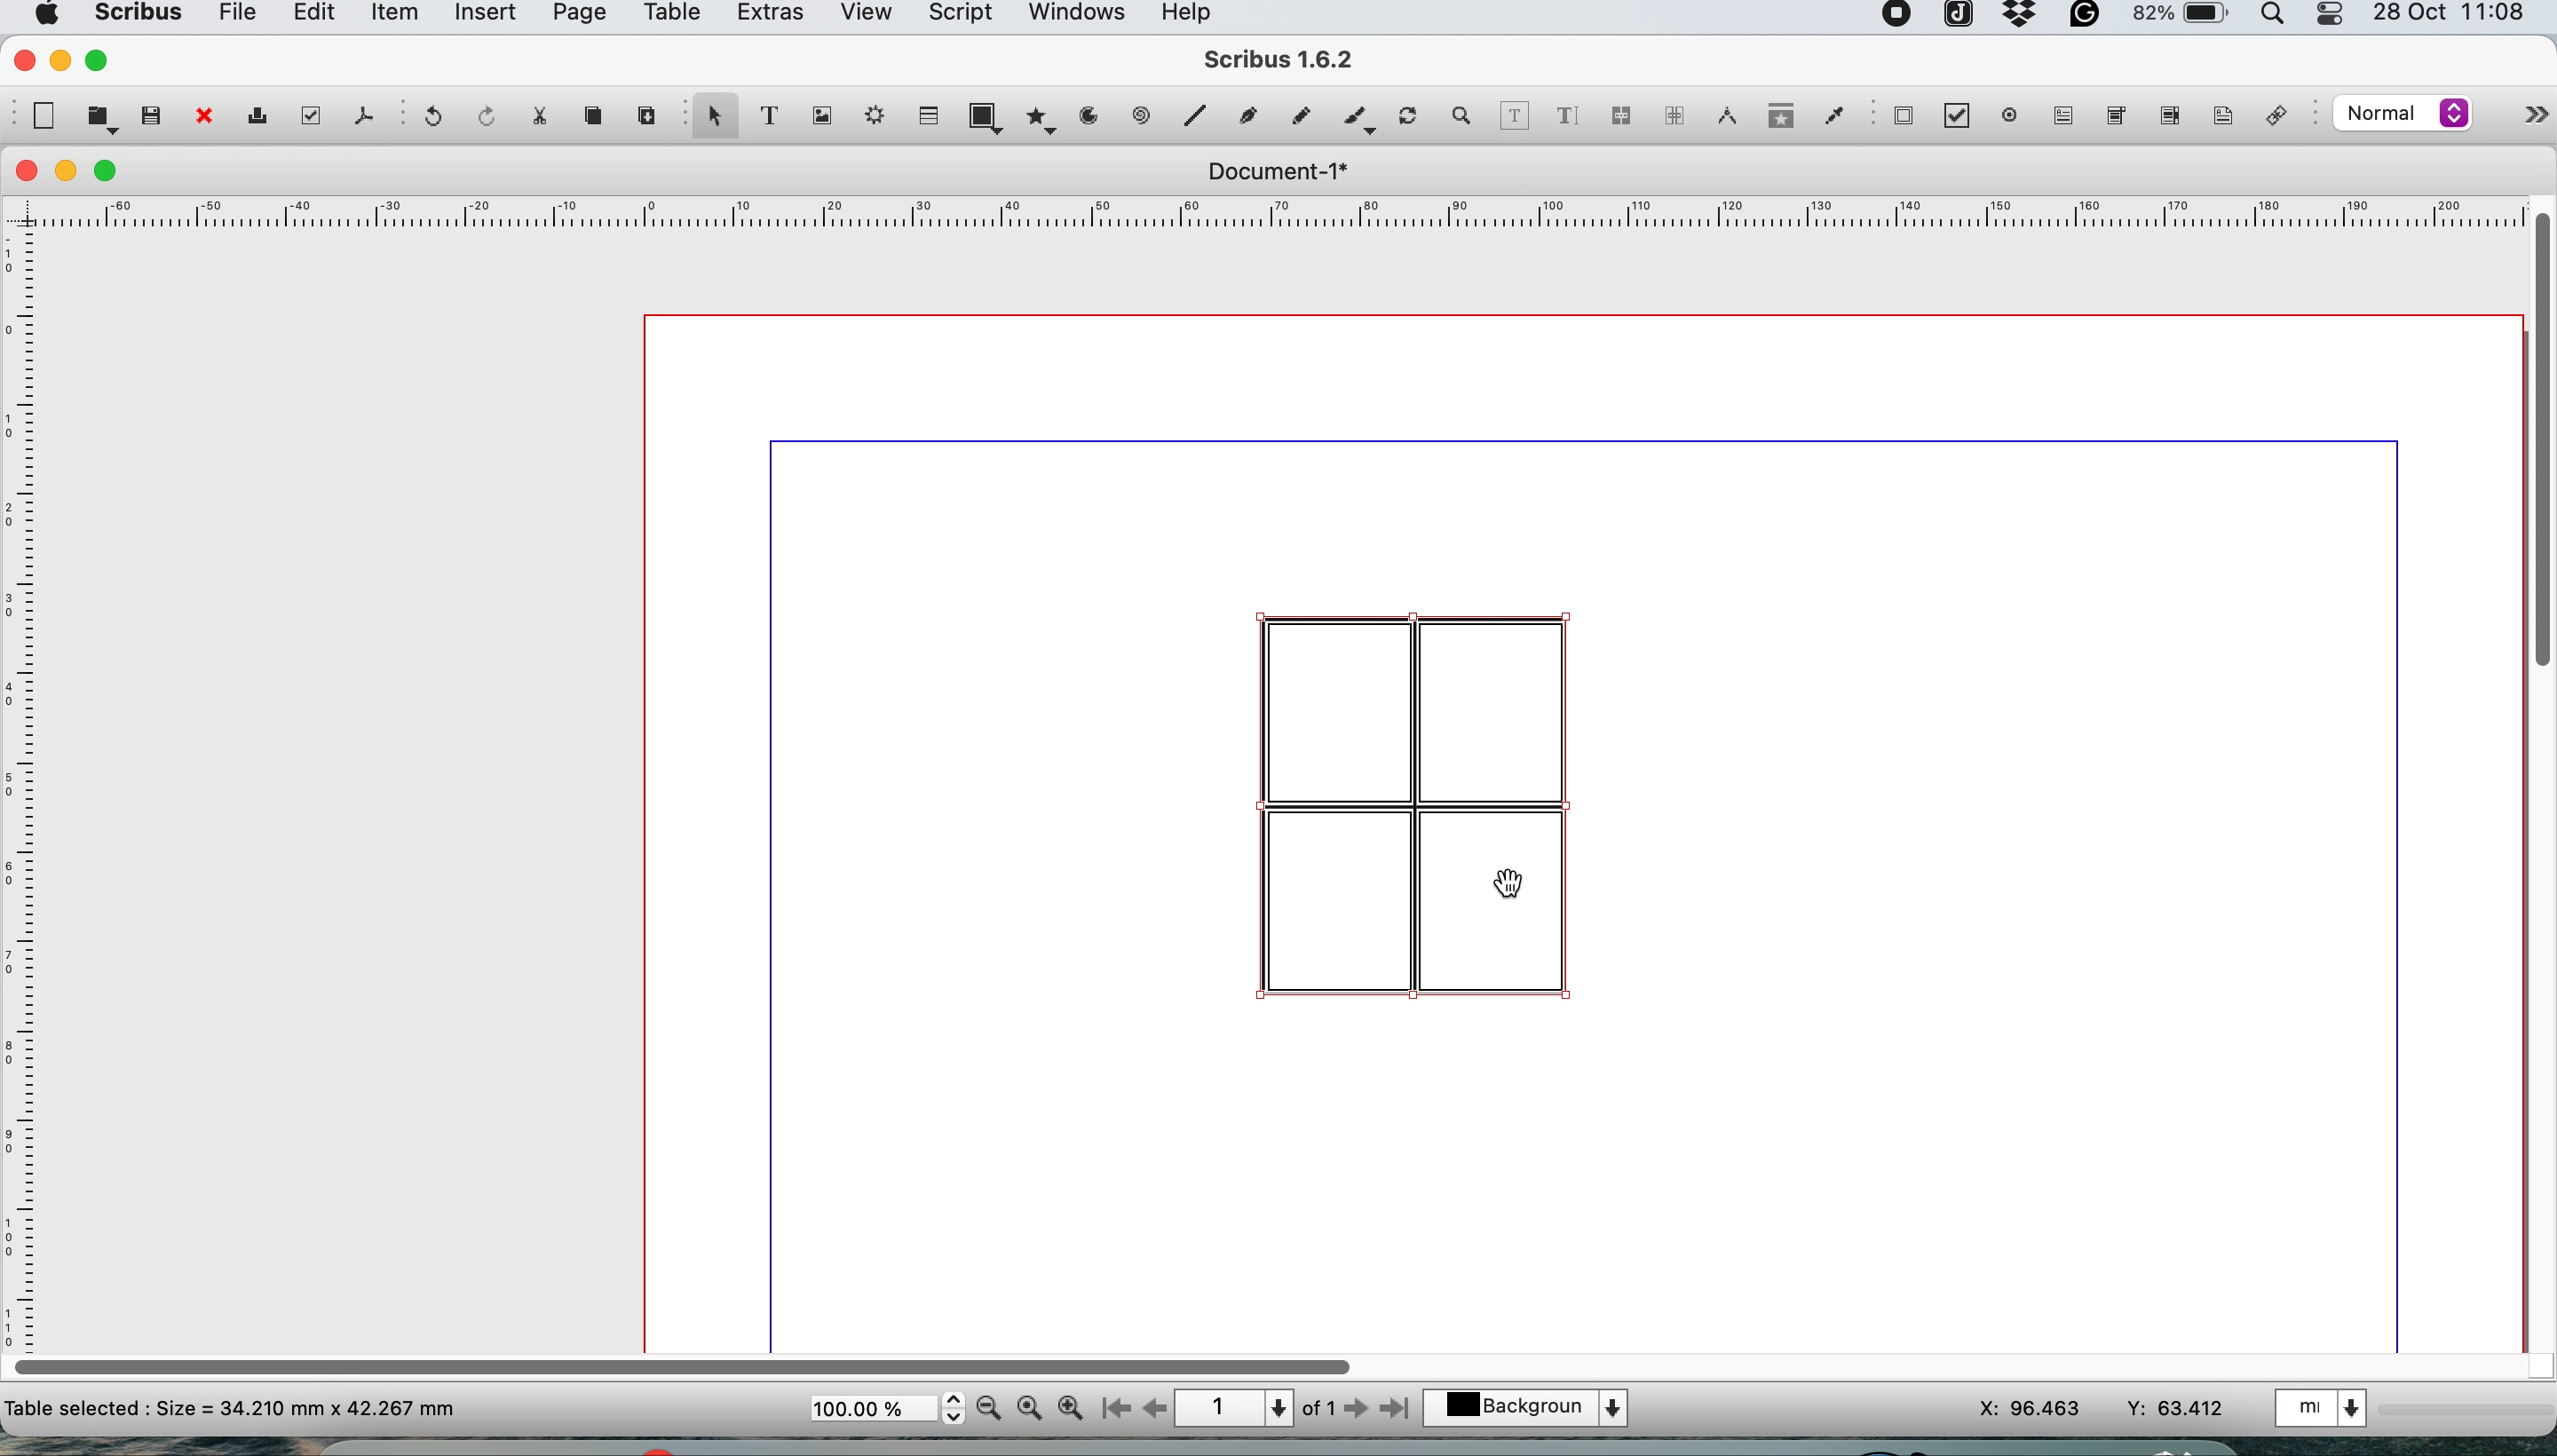  I want to click on line, so click(1192, 115).